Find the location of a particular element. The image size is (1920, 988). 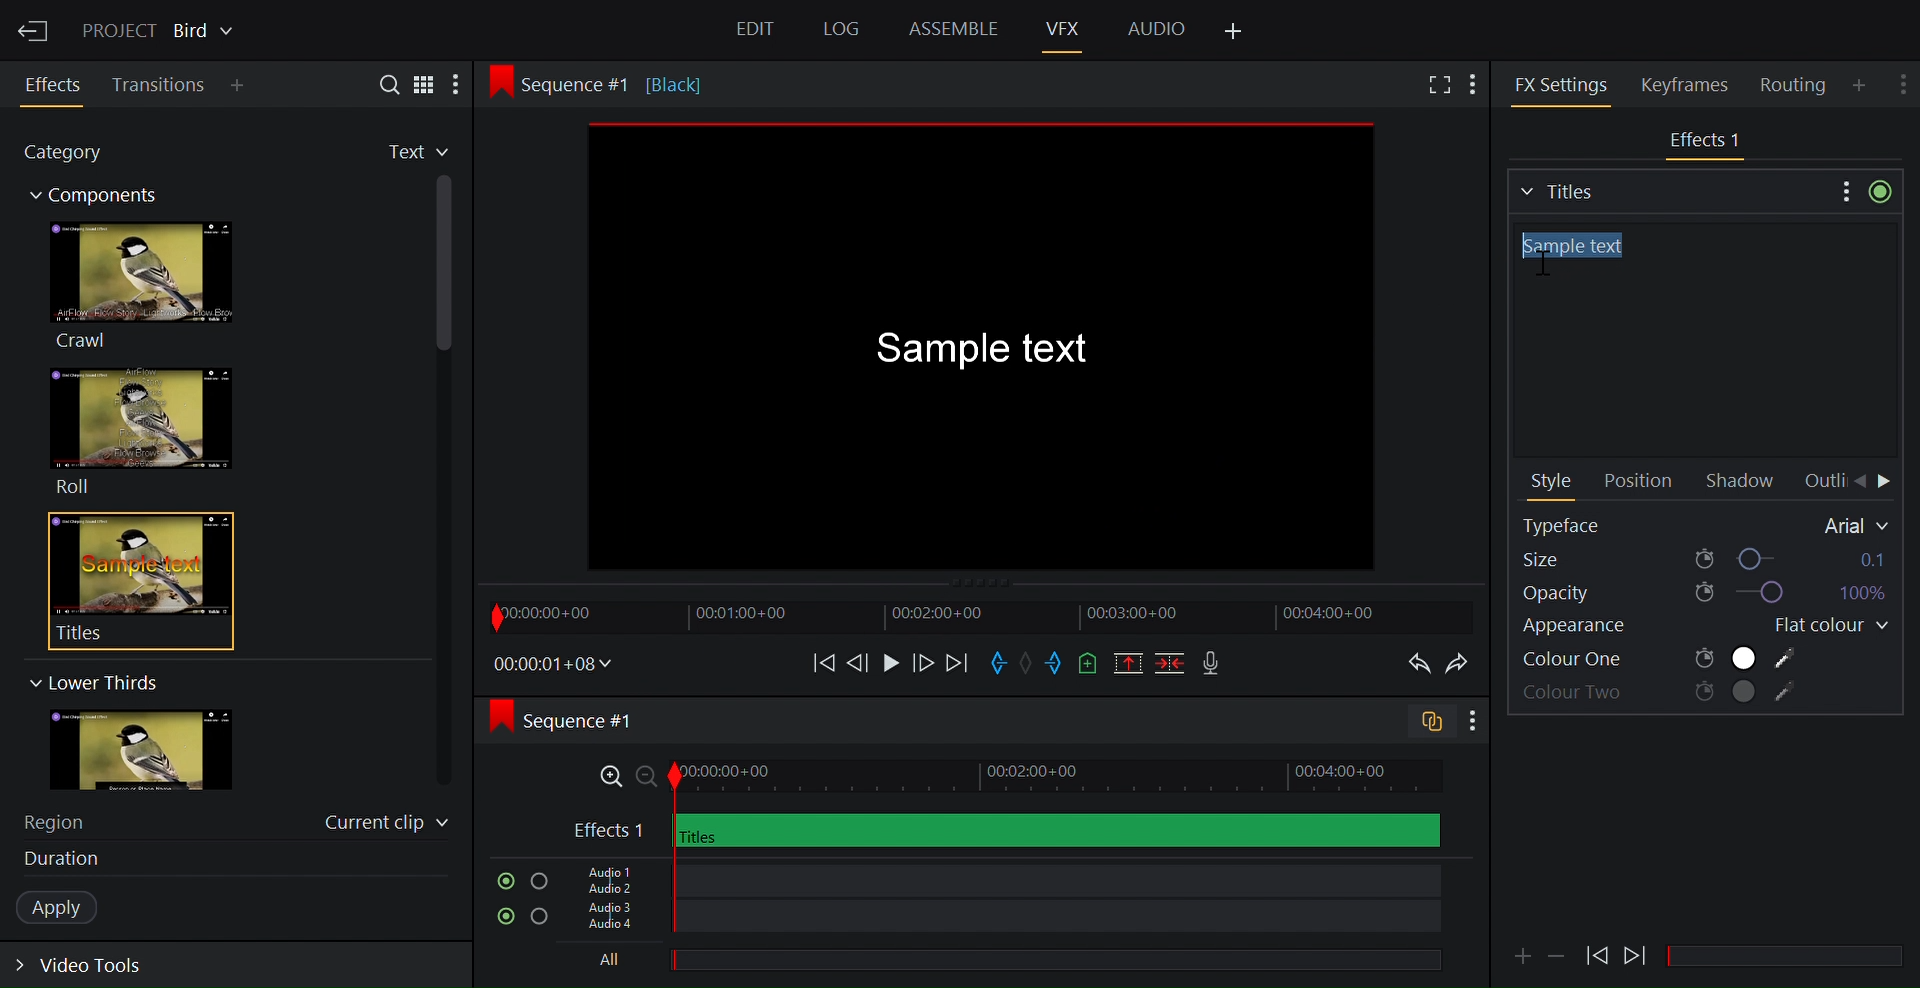

Add Panel is located at coordinates (1478, 82).